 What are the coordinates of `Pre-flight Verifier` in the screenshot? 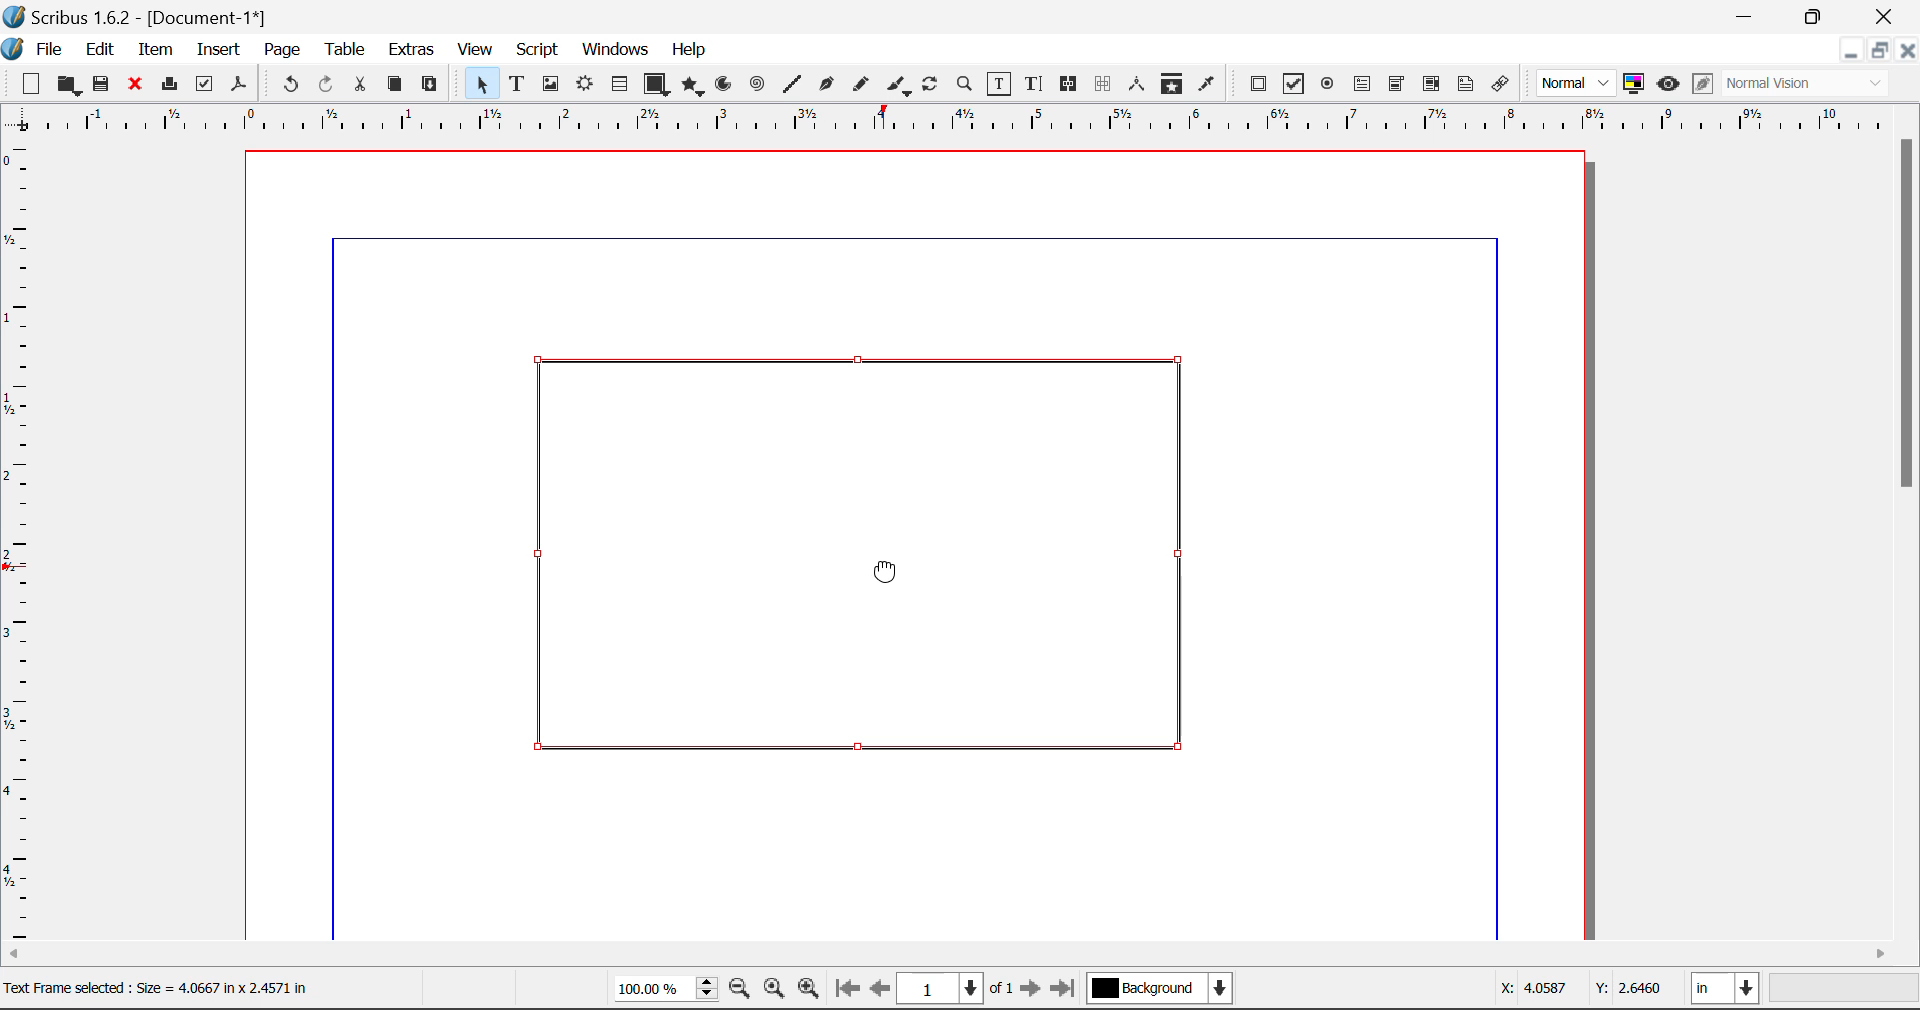 It's located at (205, 84).